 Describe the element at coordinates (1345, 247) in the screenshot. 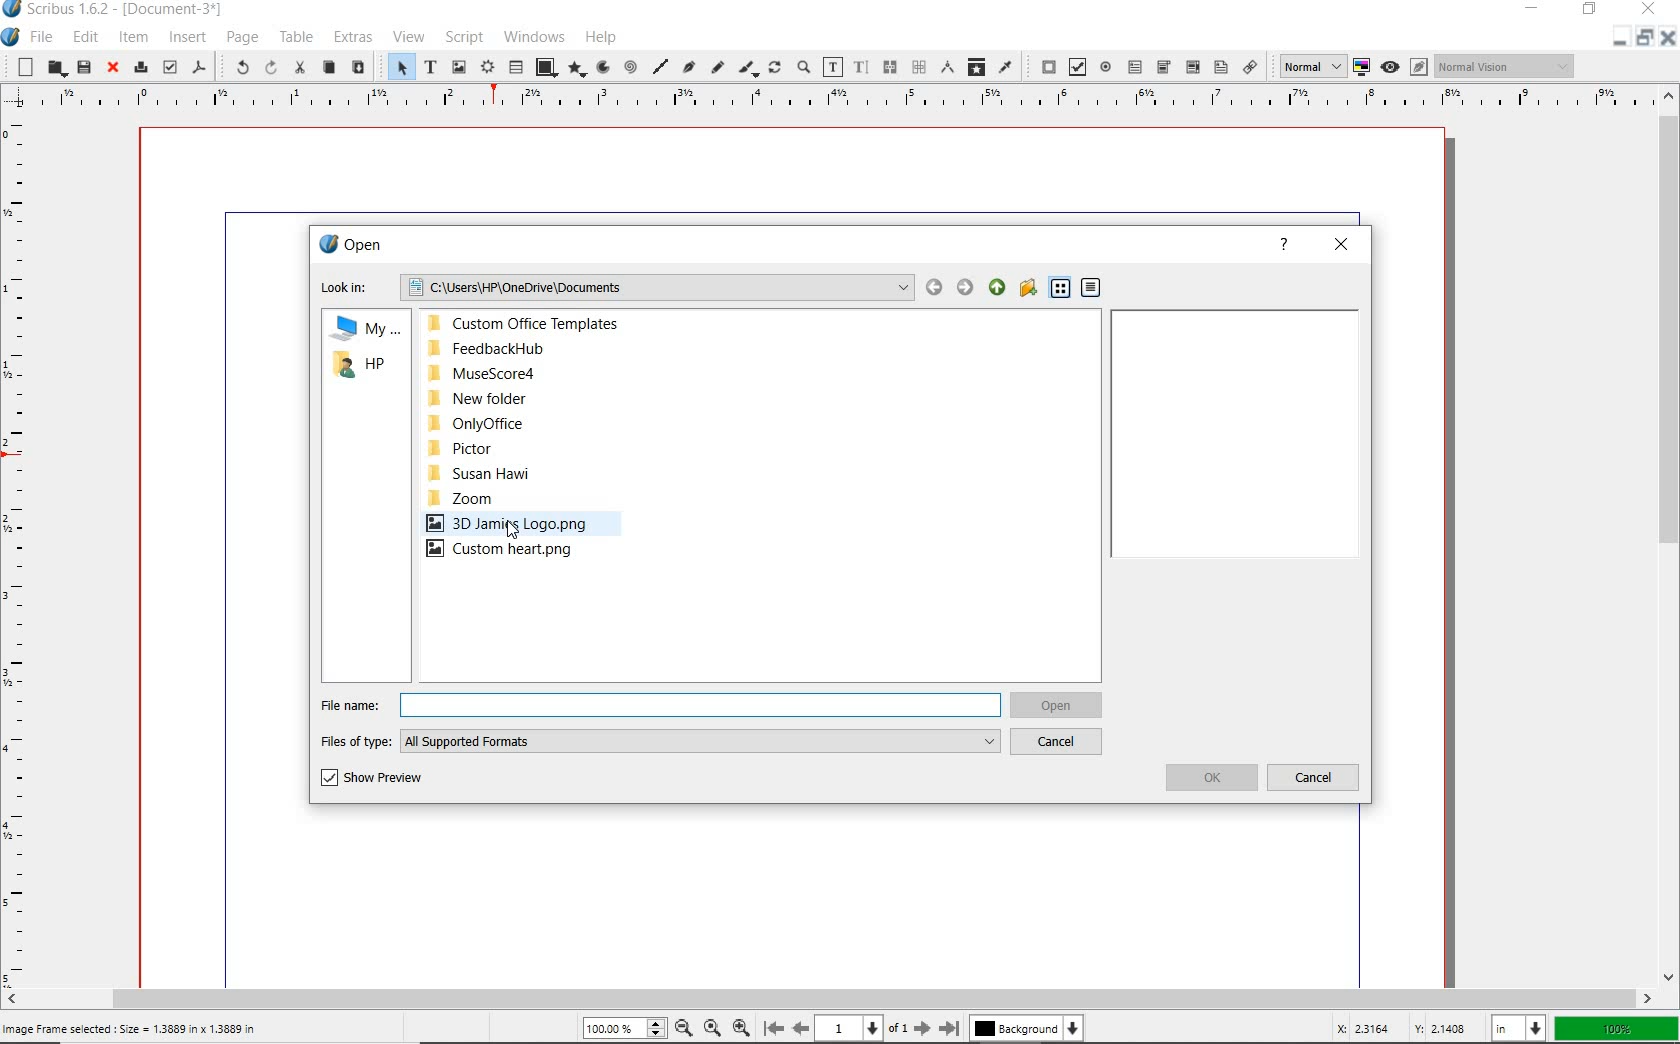

I see `CLOSE` at that location.